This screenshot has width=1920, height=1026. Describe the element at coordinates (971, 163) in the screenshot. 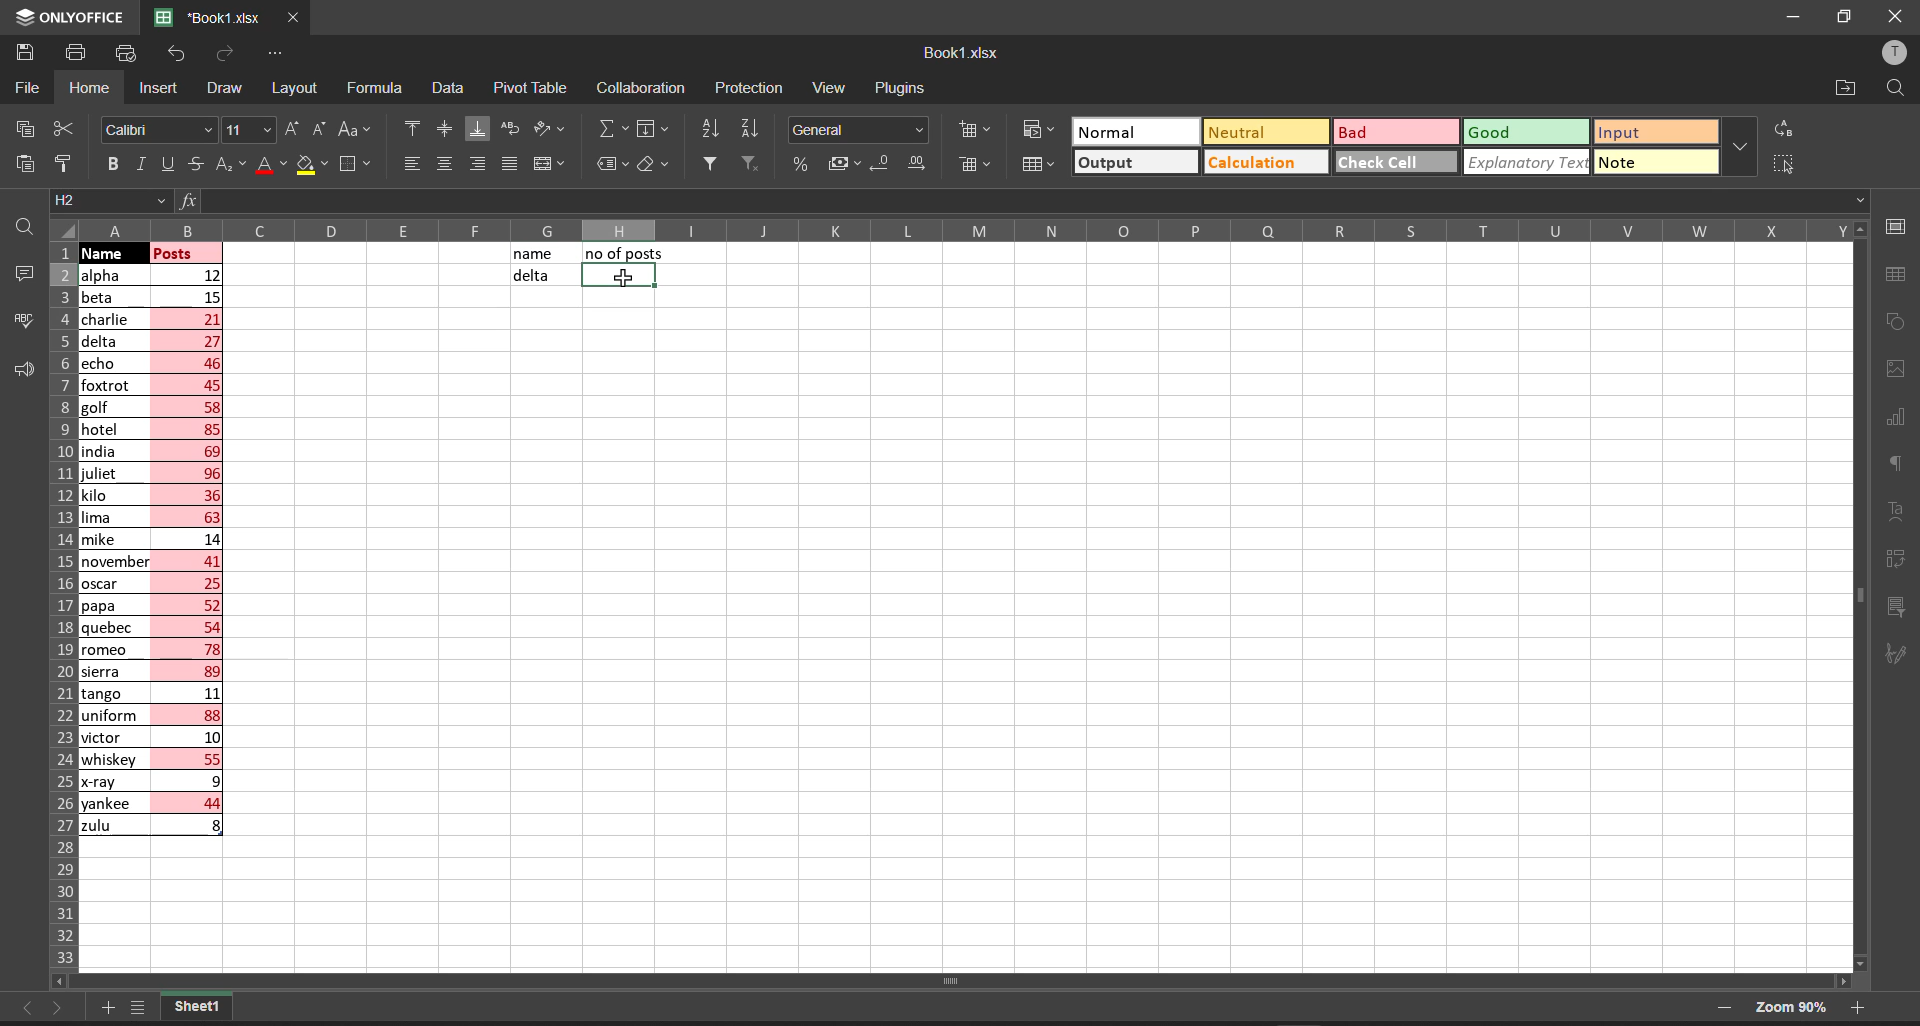

I see `delete cells` at that location.